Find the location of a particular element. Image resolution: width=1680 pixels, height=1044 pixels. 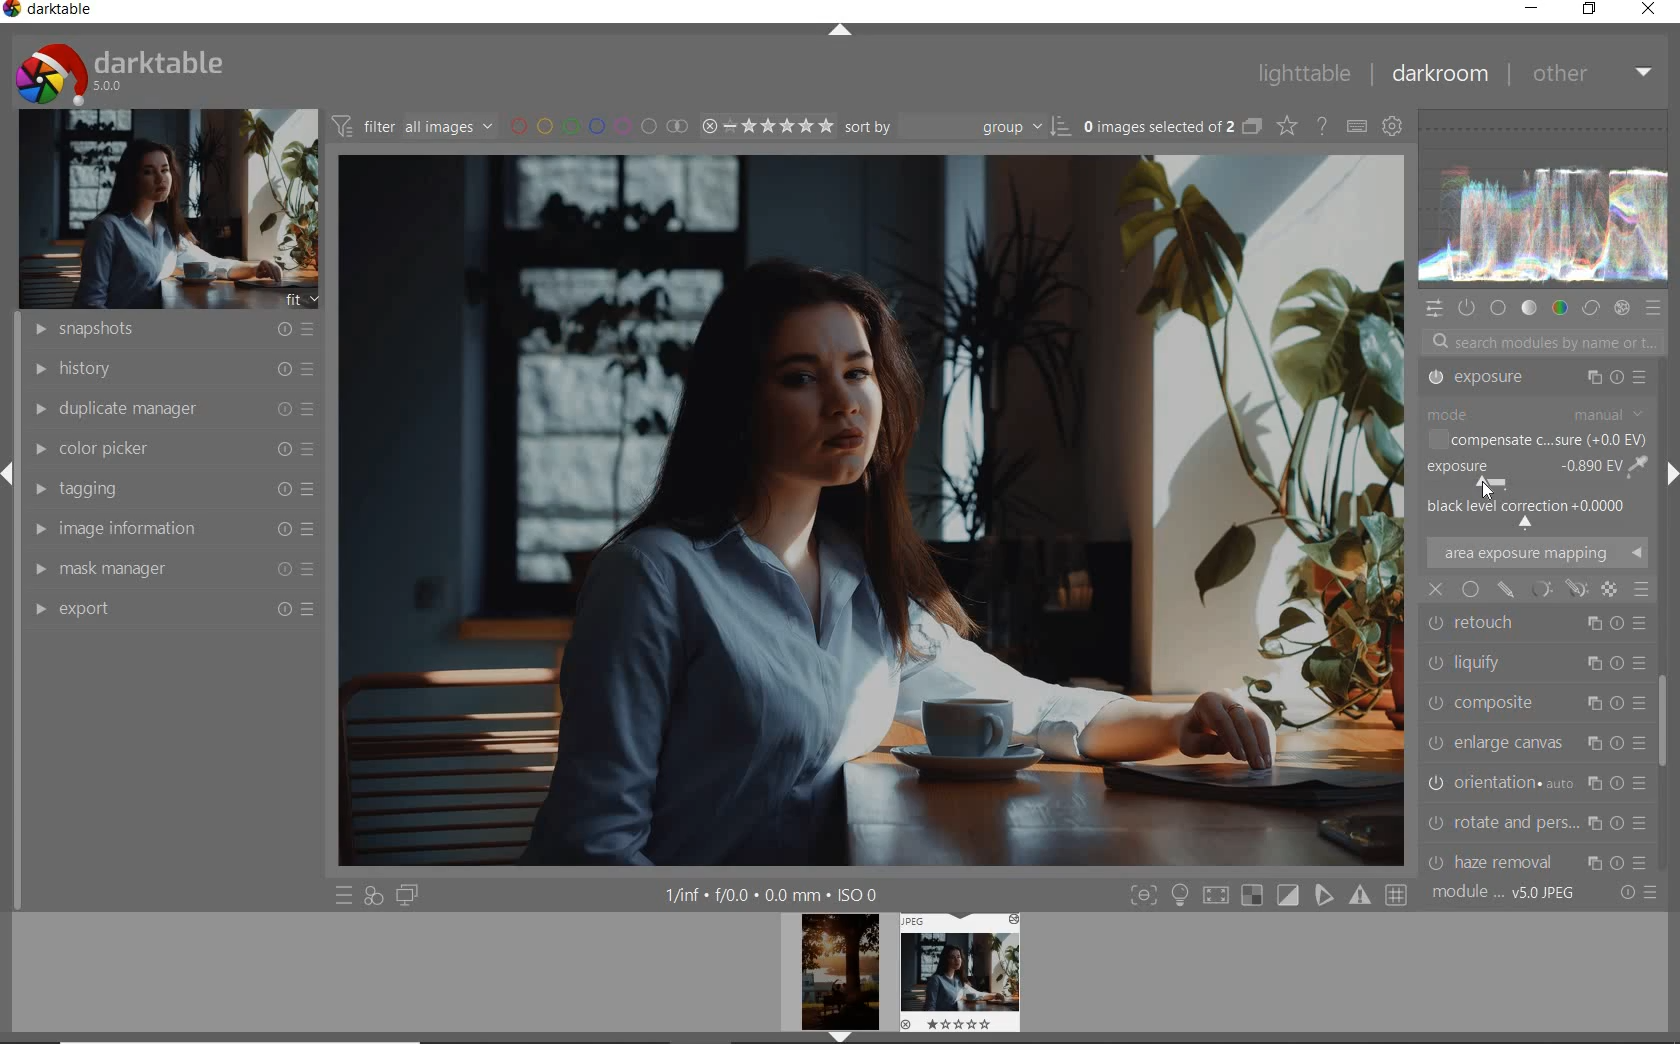

ENLARGE CANVAS is located at coordinates (1536, 618).